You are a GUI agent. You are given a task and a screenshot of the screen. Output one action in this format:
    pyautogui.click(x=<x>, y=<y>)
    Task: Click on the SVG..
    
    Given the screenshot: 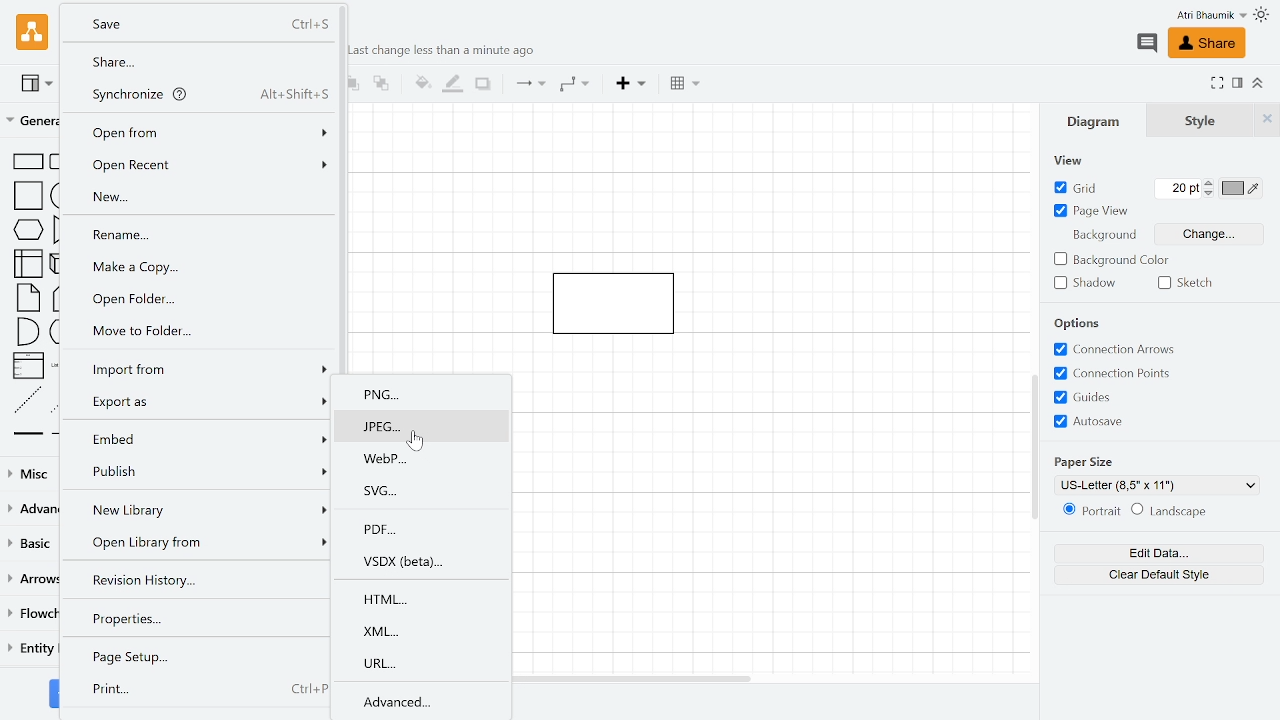 What is the action you would take?
    pyautogui.click(x=429, y=489)
    